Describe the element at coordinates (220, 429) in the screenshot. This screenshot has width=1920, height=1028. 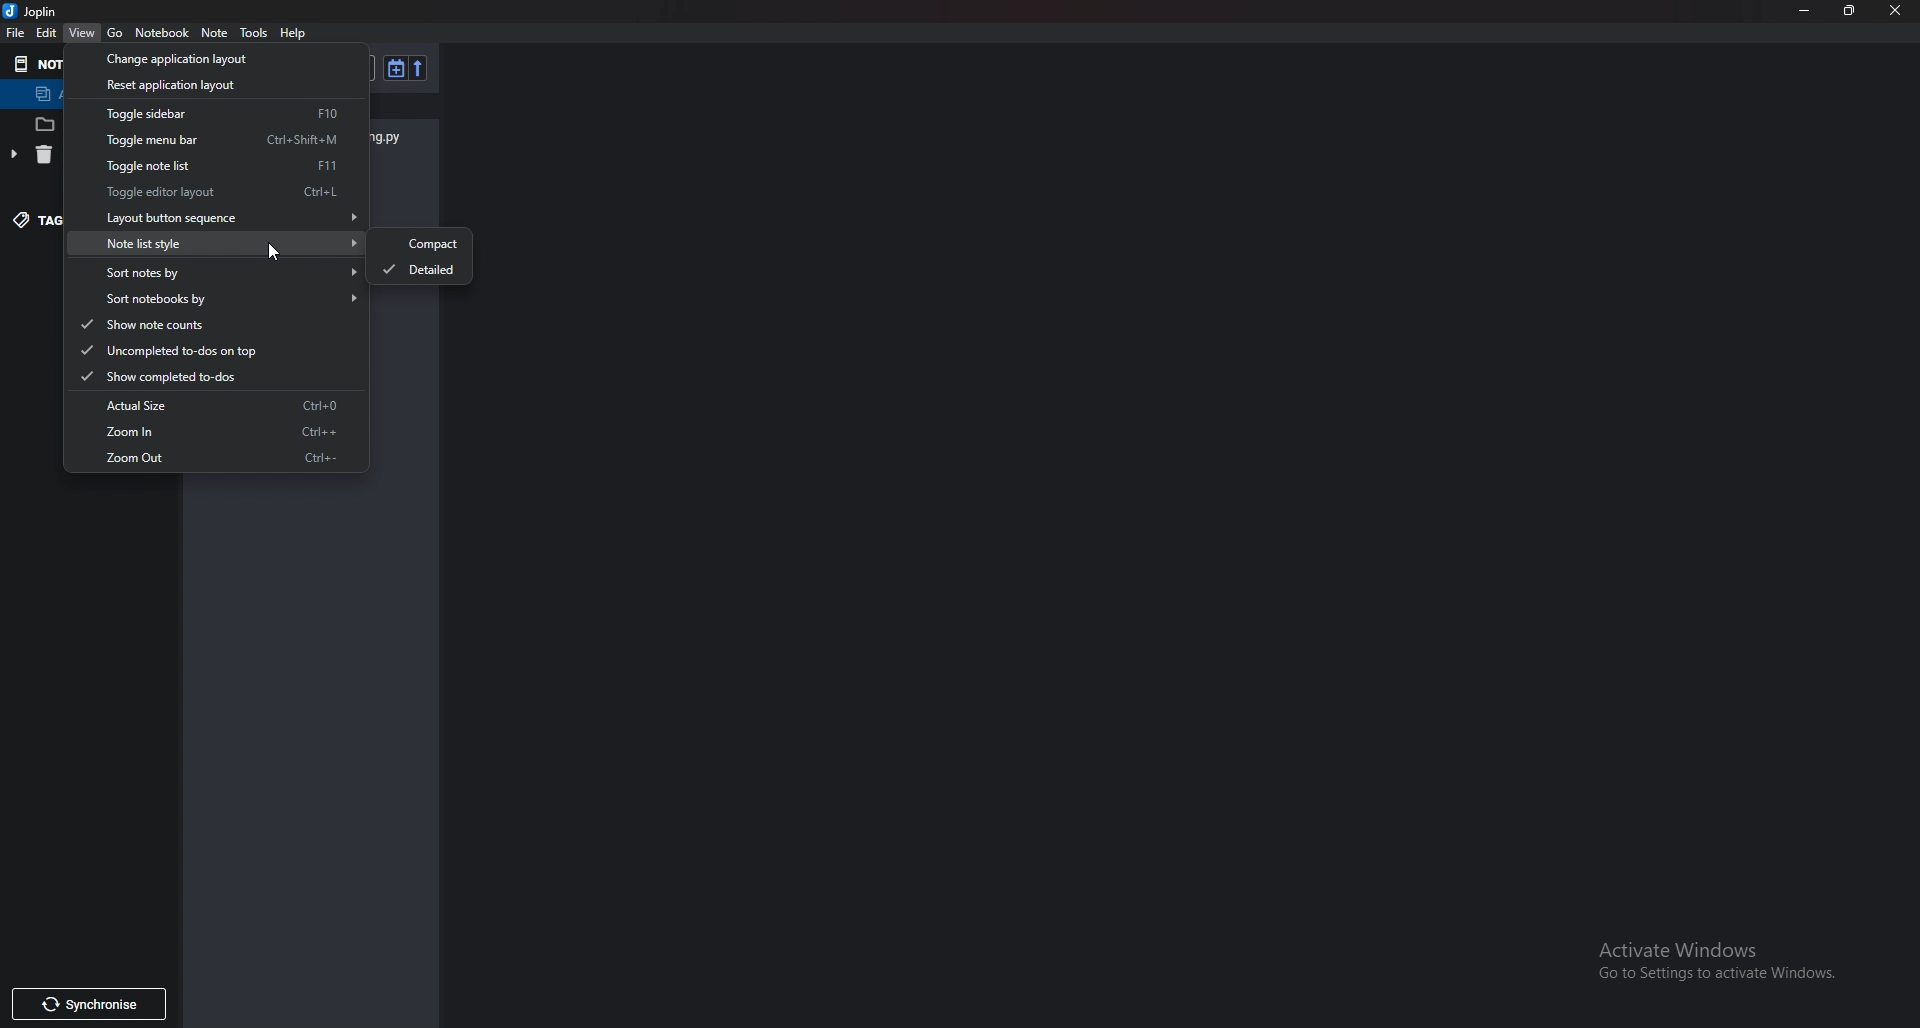
I see `Zoom in` at that location.